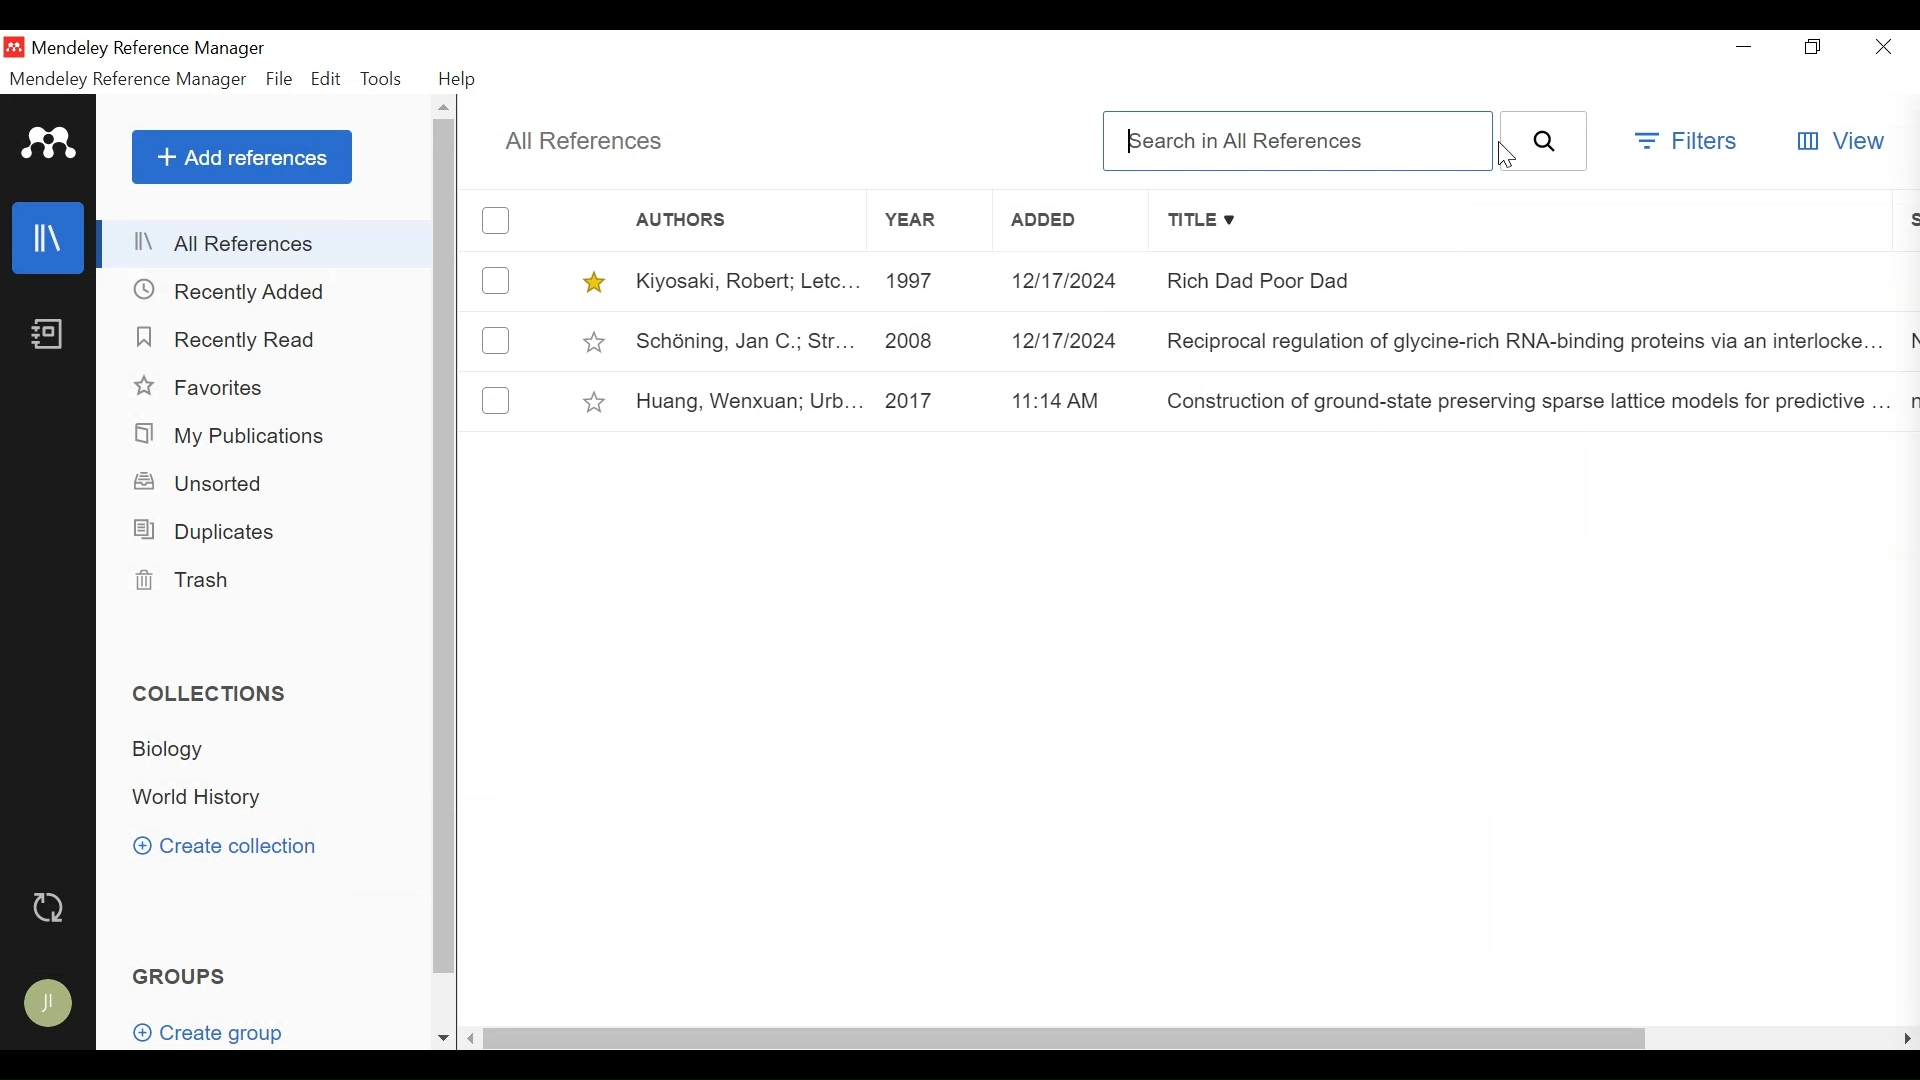  What do you see at coordinates (50, 143) in the screenshot?
I see `Mendeley Logo` at bounding box center [50, 143].